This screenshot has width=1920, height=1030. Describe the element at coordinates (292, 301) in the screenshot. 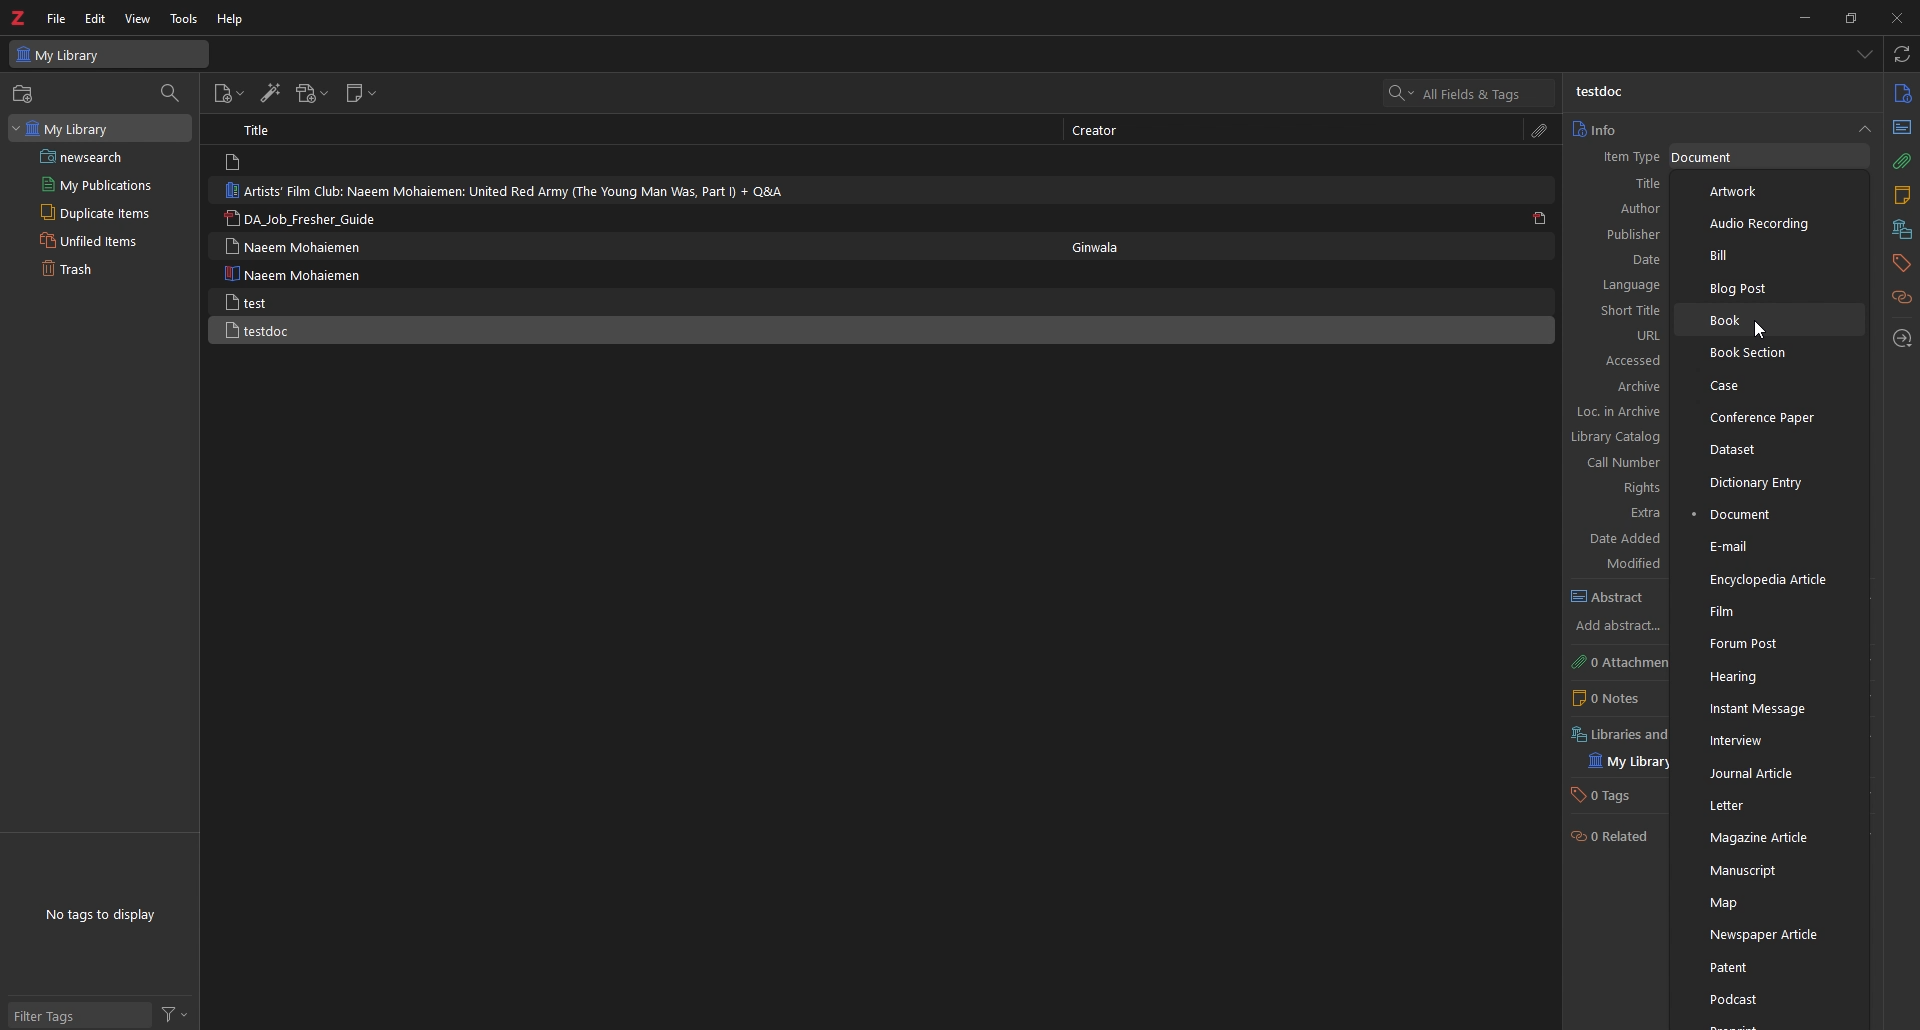

I see `test` at that location.